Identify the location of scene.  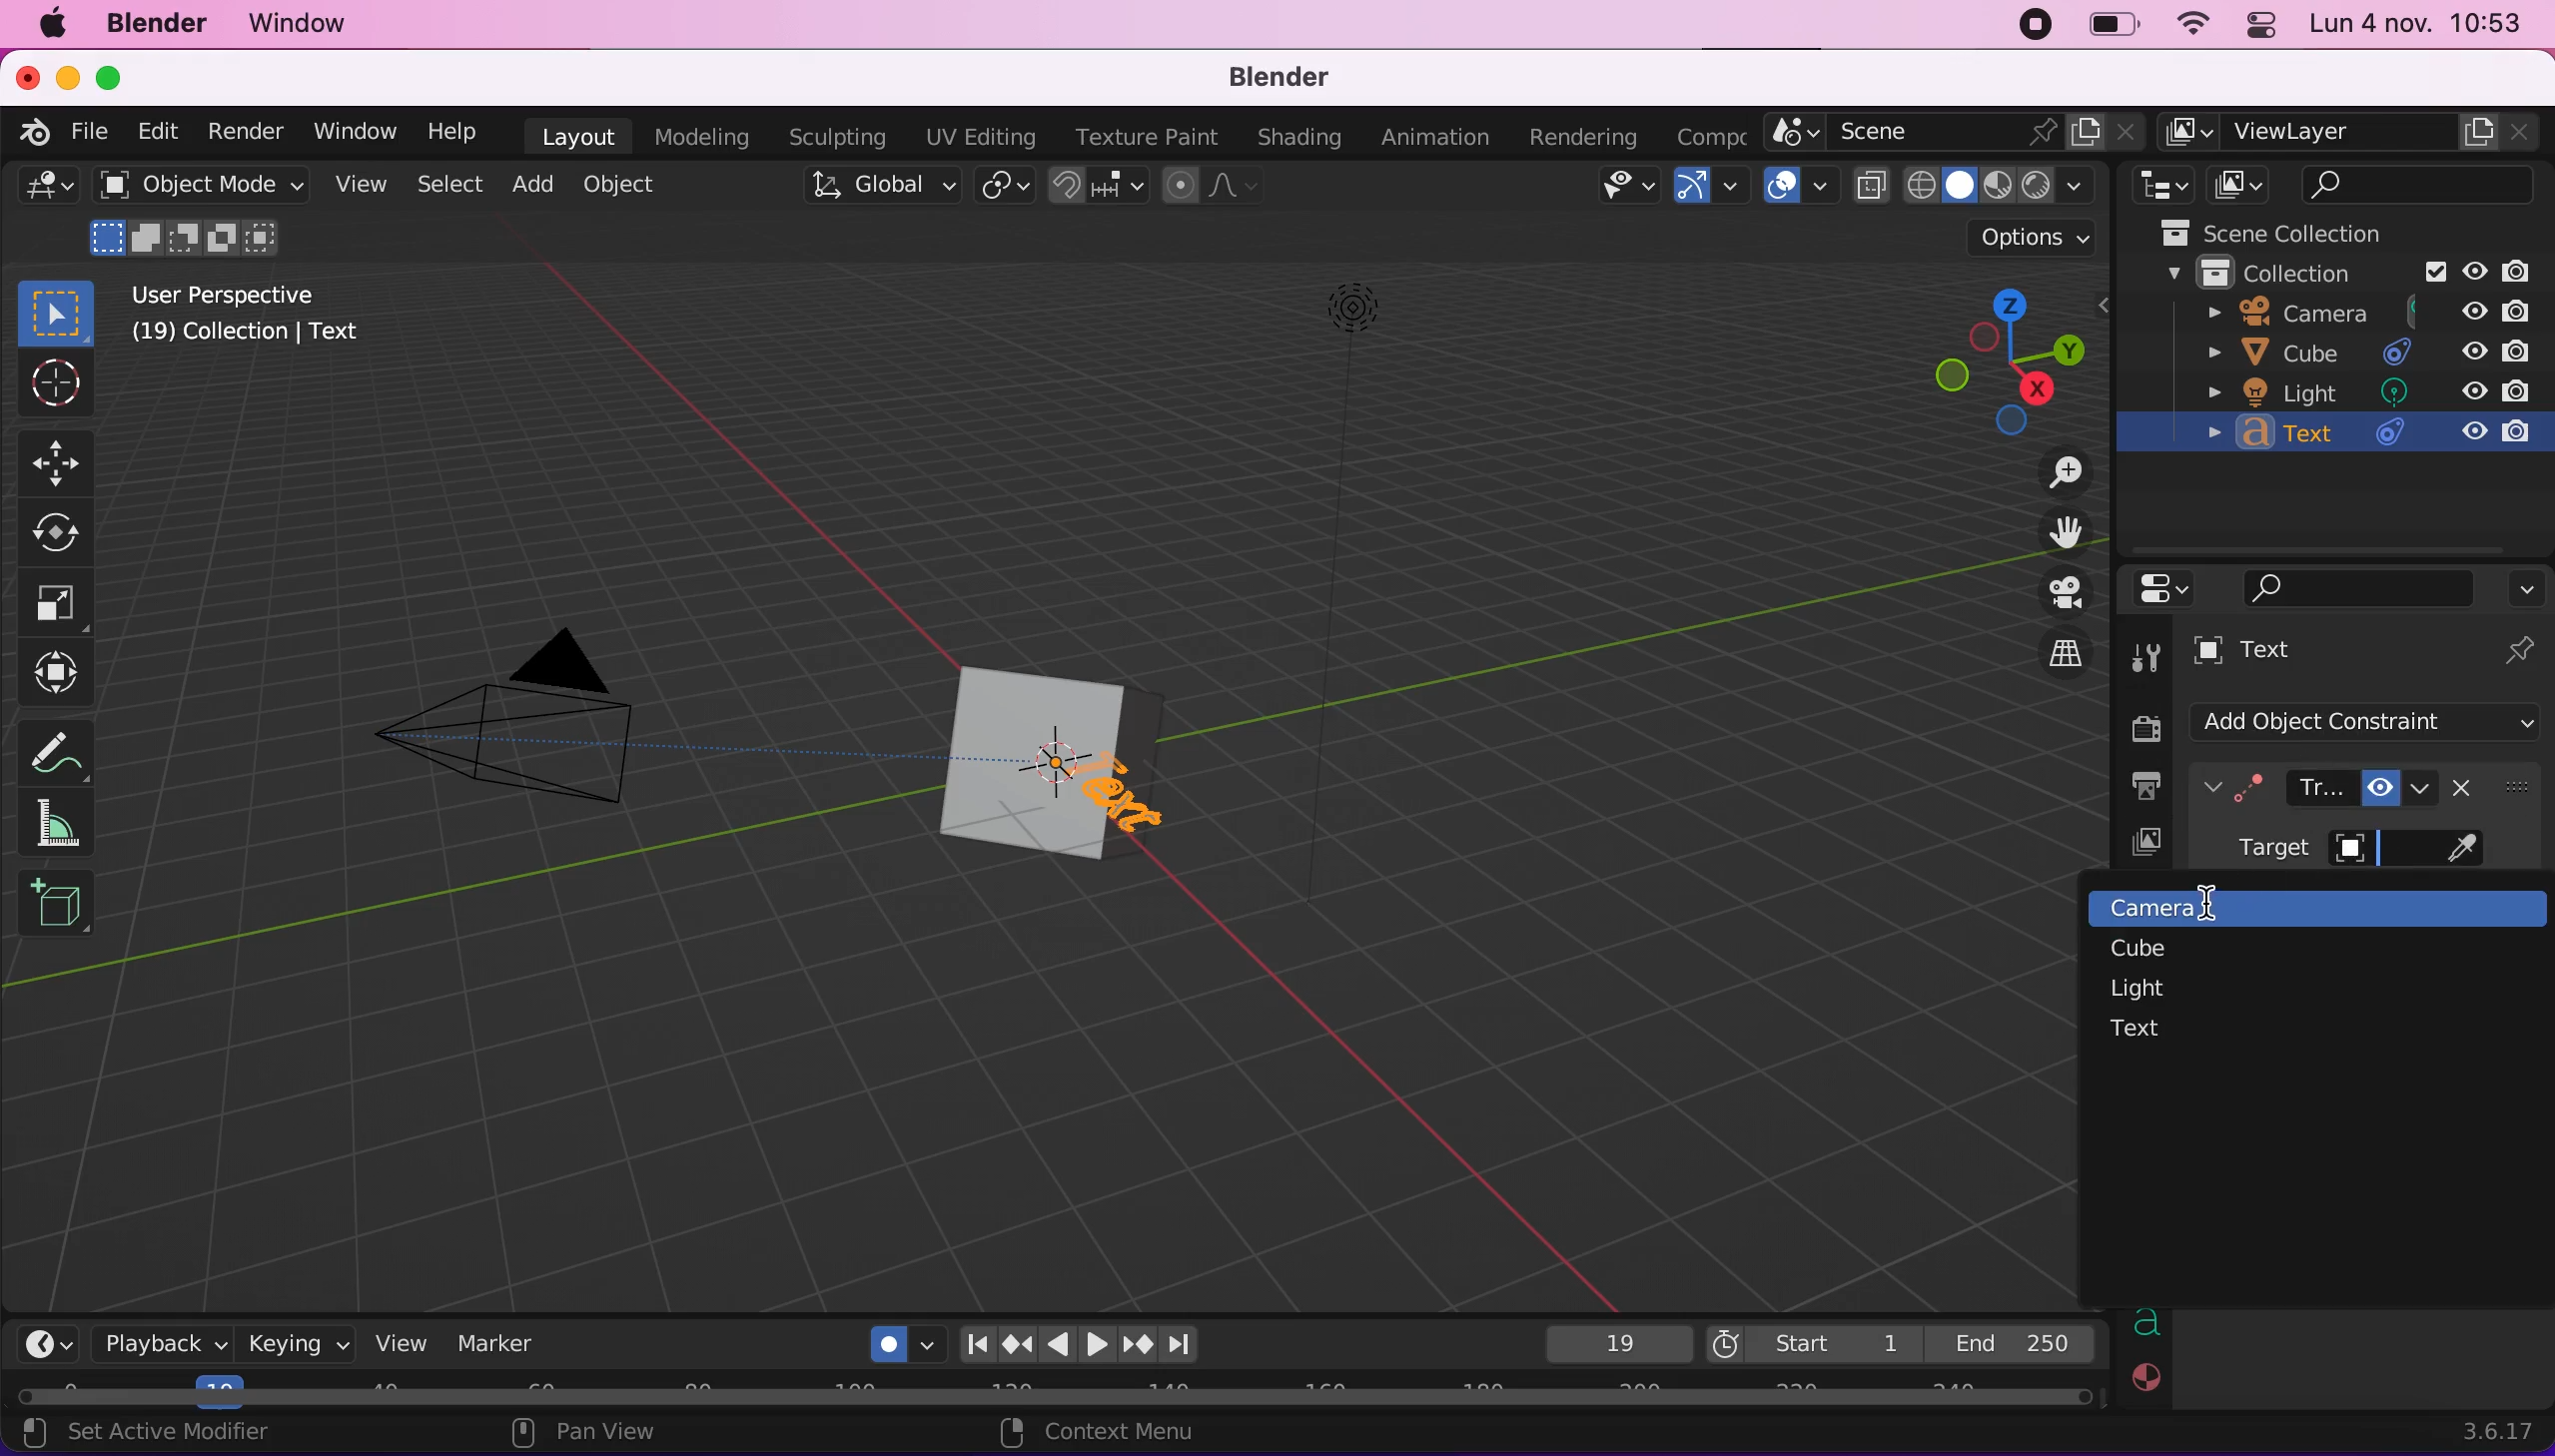
(1961, 133).